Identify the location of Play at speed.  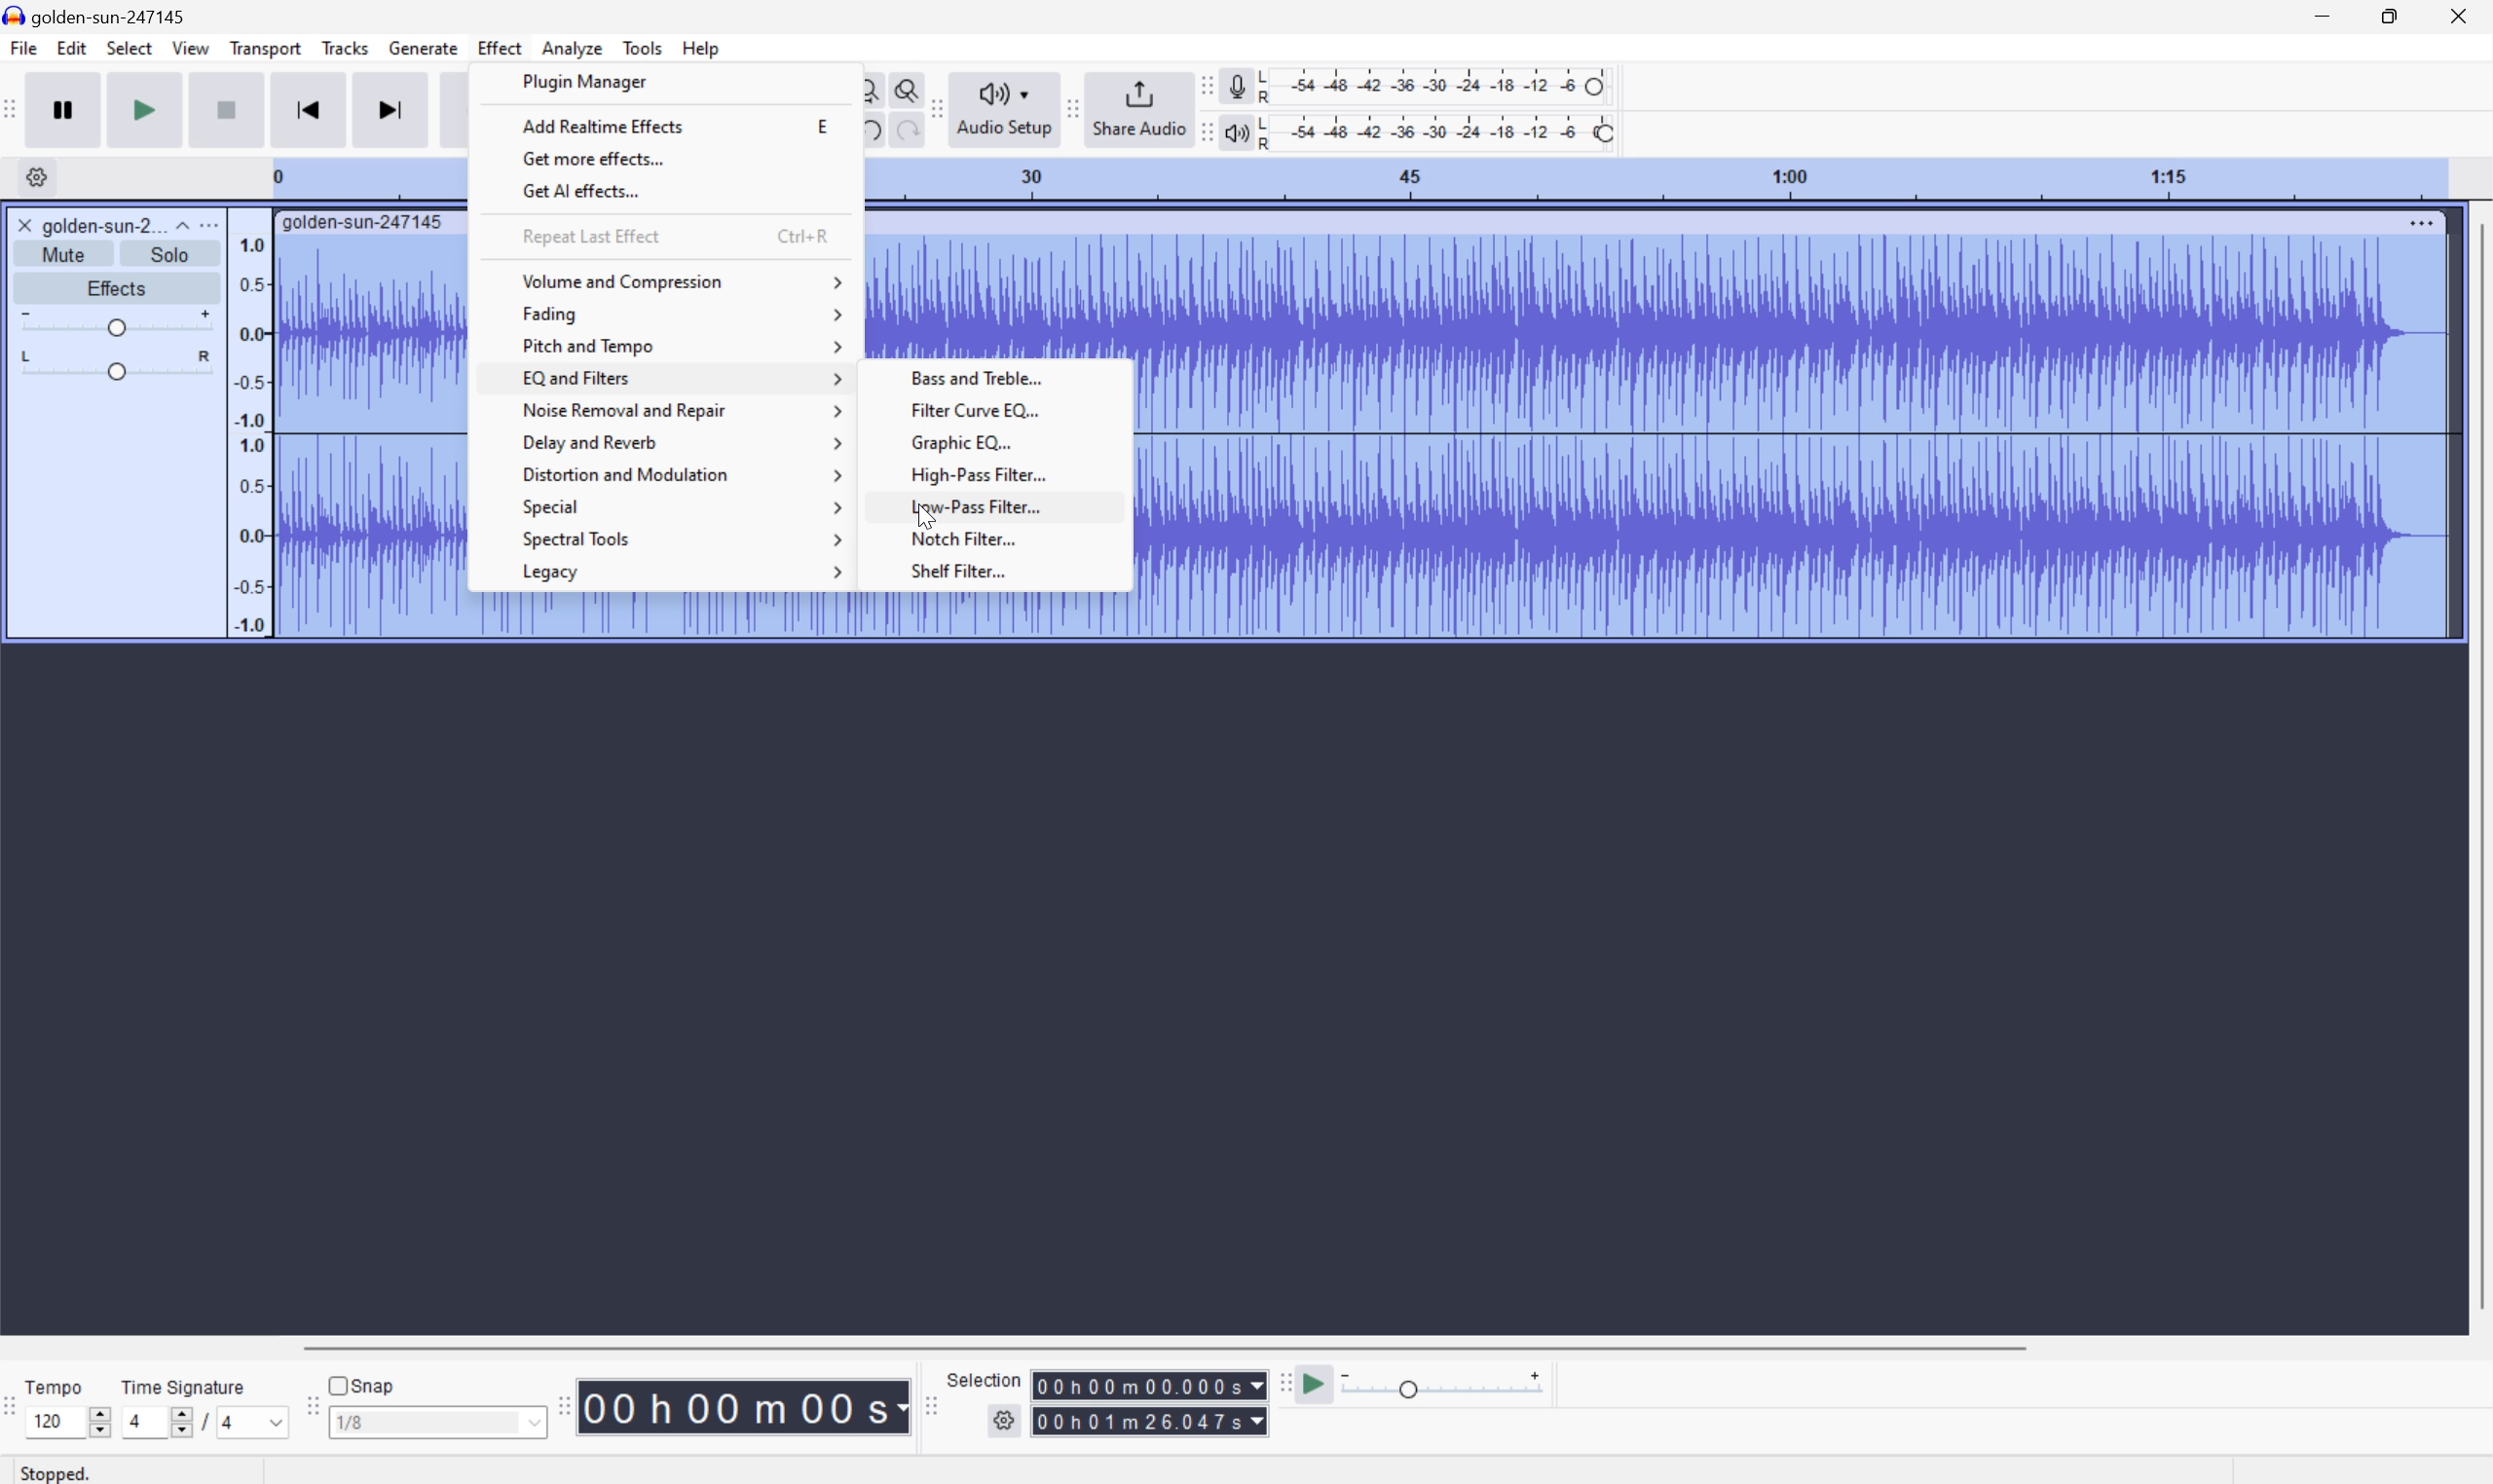
(1317, 1385).